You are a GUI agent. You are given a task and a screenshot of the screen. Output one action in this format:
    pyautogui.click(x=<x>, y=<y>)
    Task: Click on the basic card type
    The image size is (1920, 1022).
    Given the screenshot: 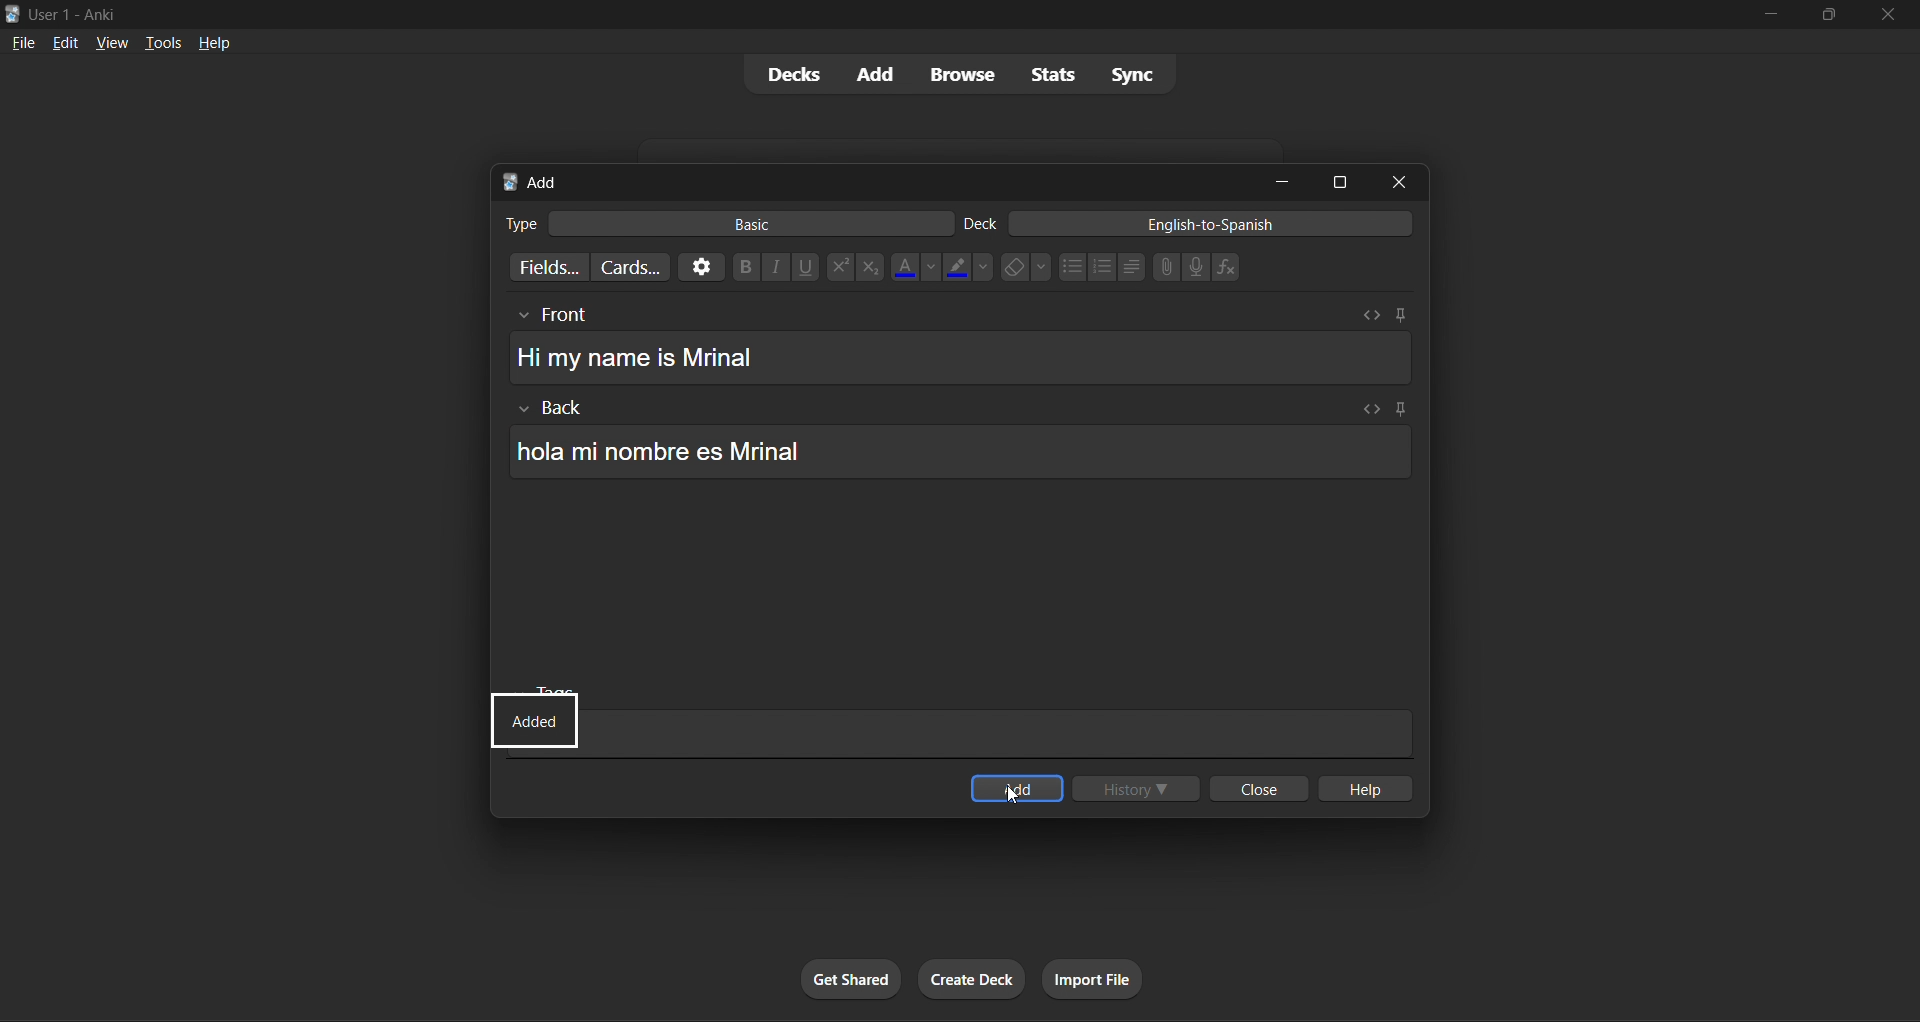 What is the action you would take?
    pyautogui.click(x=726, y=220)
    